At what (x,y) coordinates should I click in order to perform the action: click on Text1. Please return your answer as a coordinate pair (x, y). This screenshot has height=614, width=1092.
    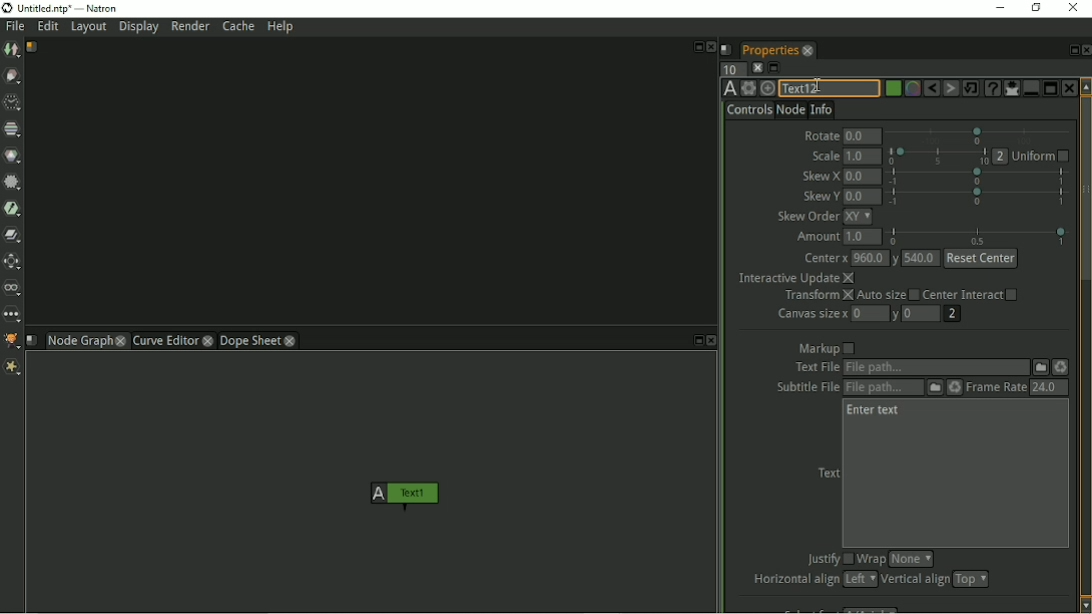
    Looking at the image, I should click on (828, 89).